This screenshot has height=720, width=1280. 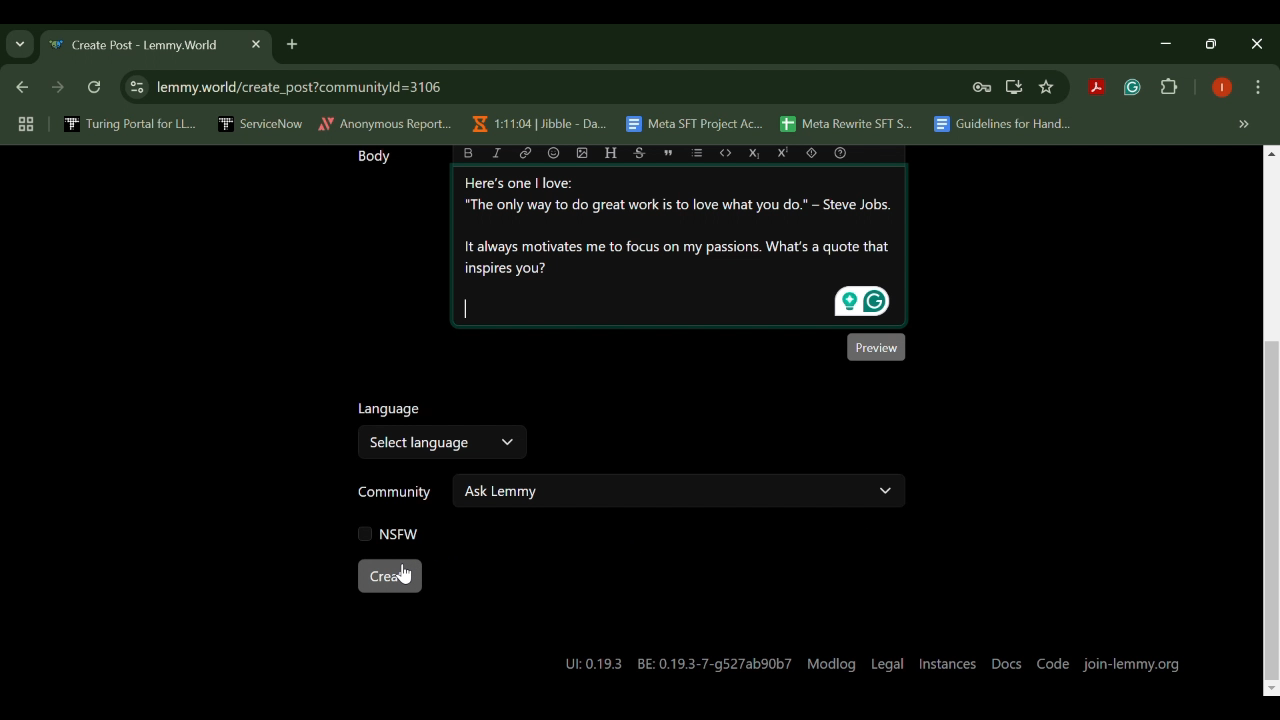 What do you see at coordinates (1132, 663) in the screenshot?
I see `join-lemmy.org` at bounding box center [1132, 663].